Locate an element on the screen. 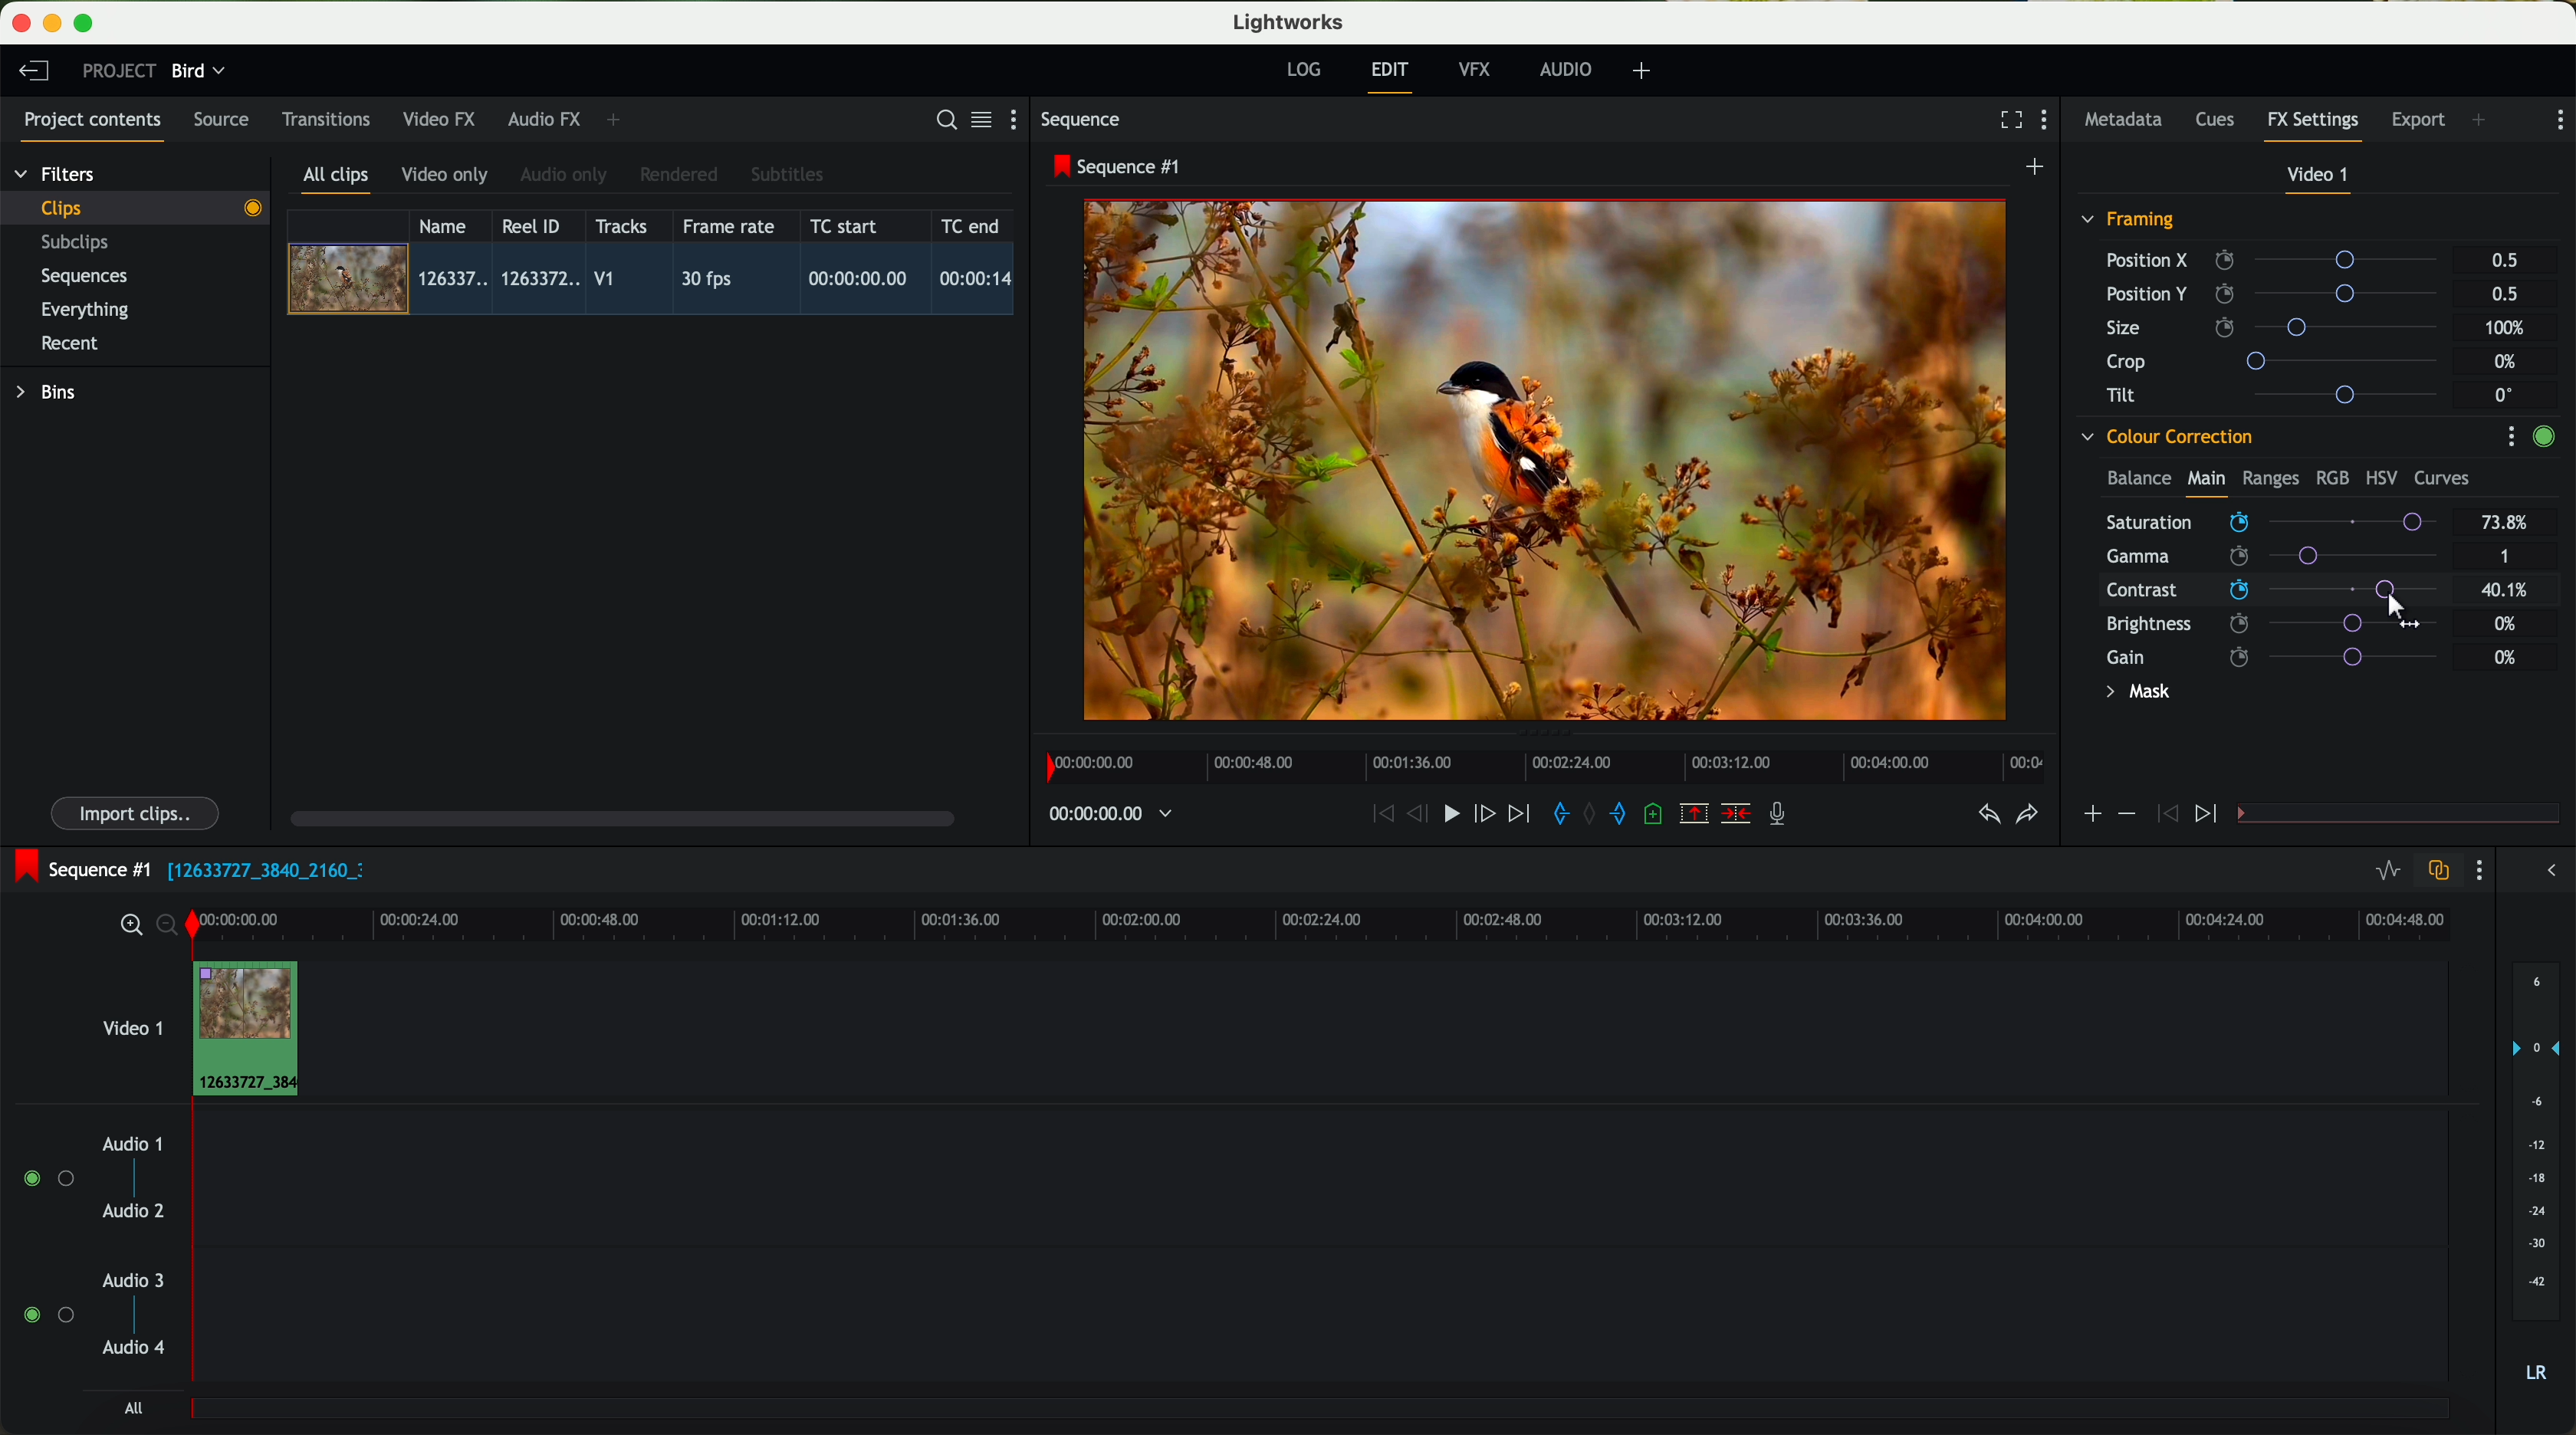  0% is located at coordinates (2508, 362).